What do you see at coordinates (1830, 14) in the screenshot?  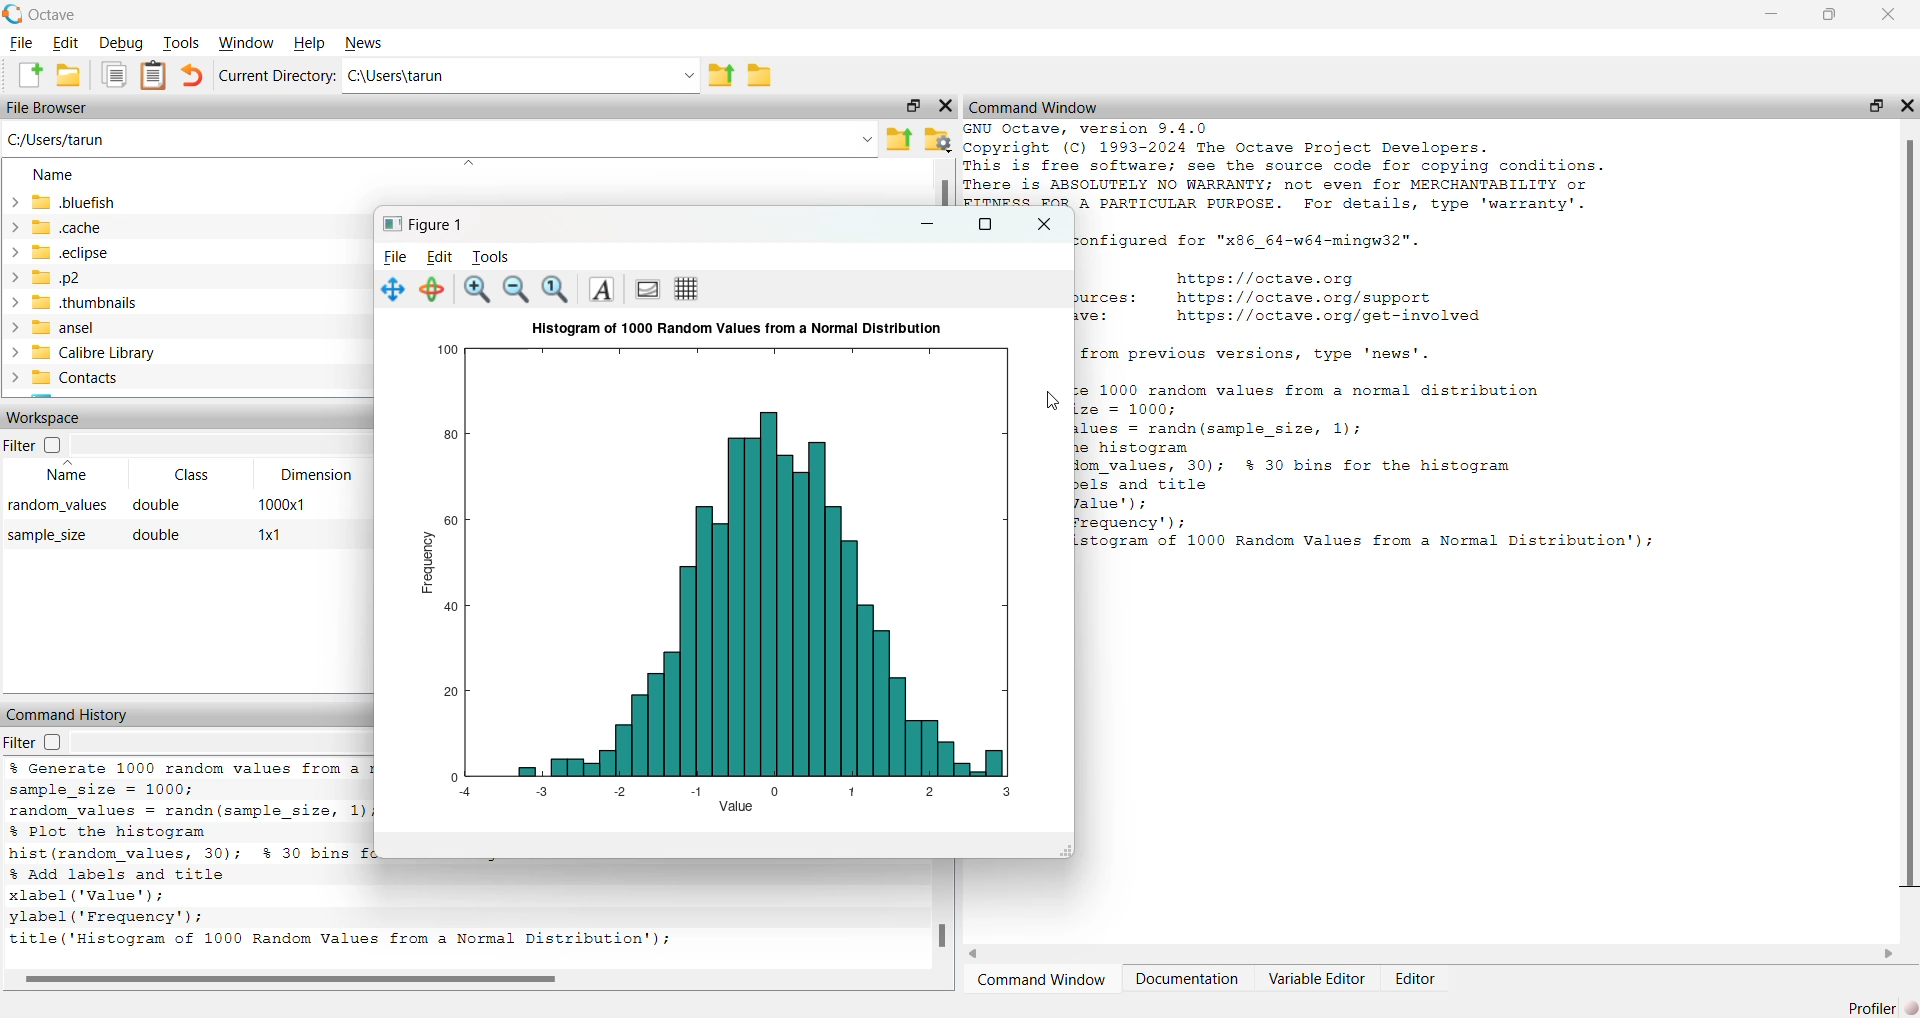 I see `maximize` at bounding box center [1830, 14].